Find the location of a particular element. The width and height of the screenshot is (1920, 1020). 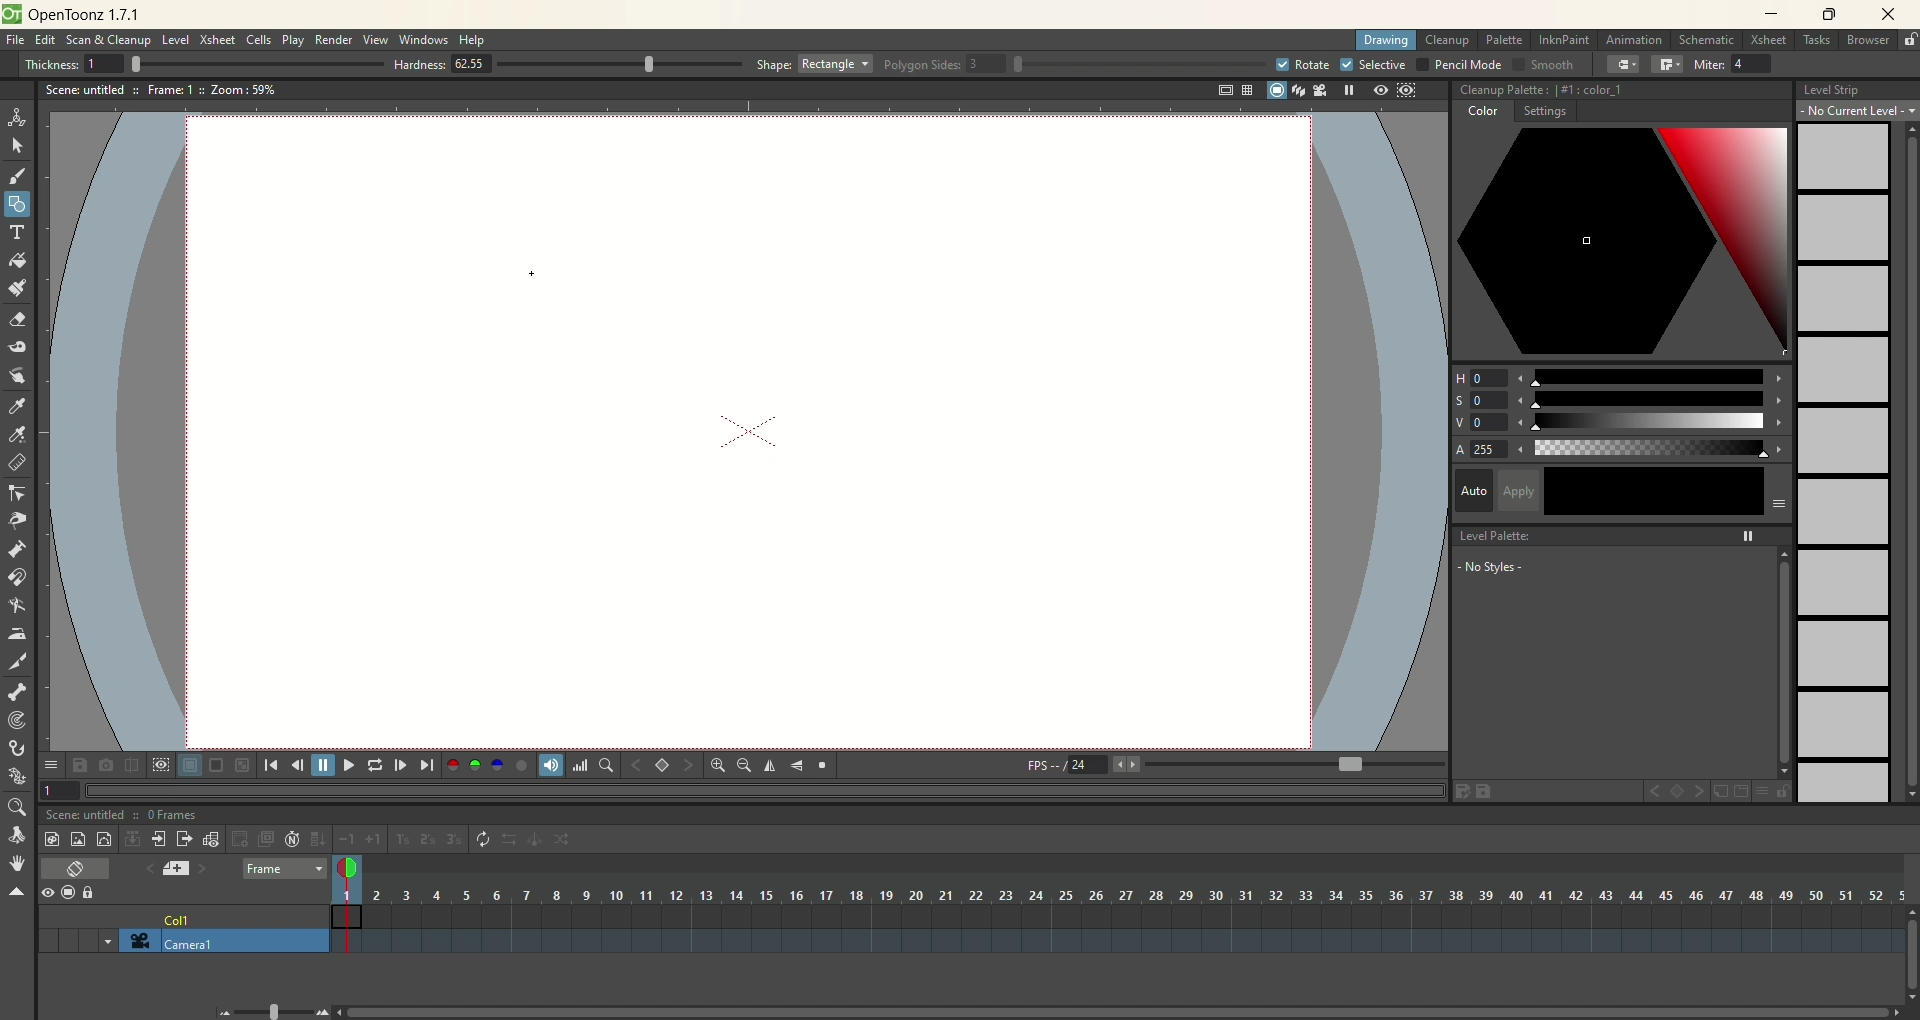

auto input cell number is located at coordinates (293, 839).